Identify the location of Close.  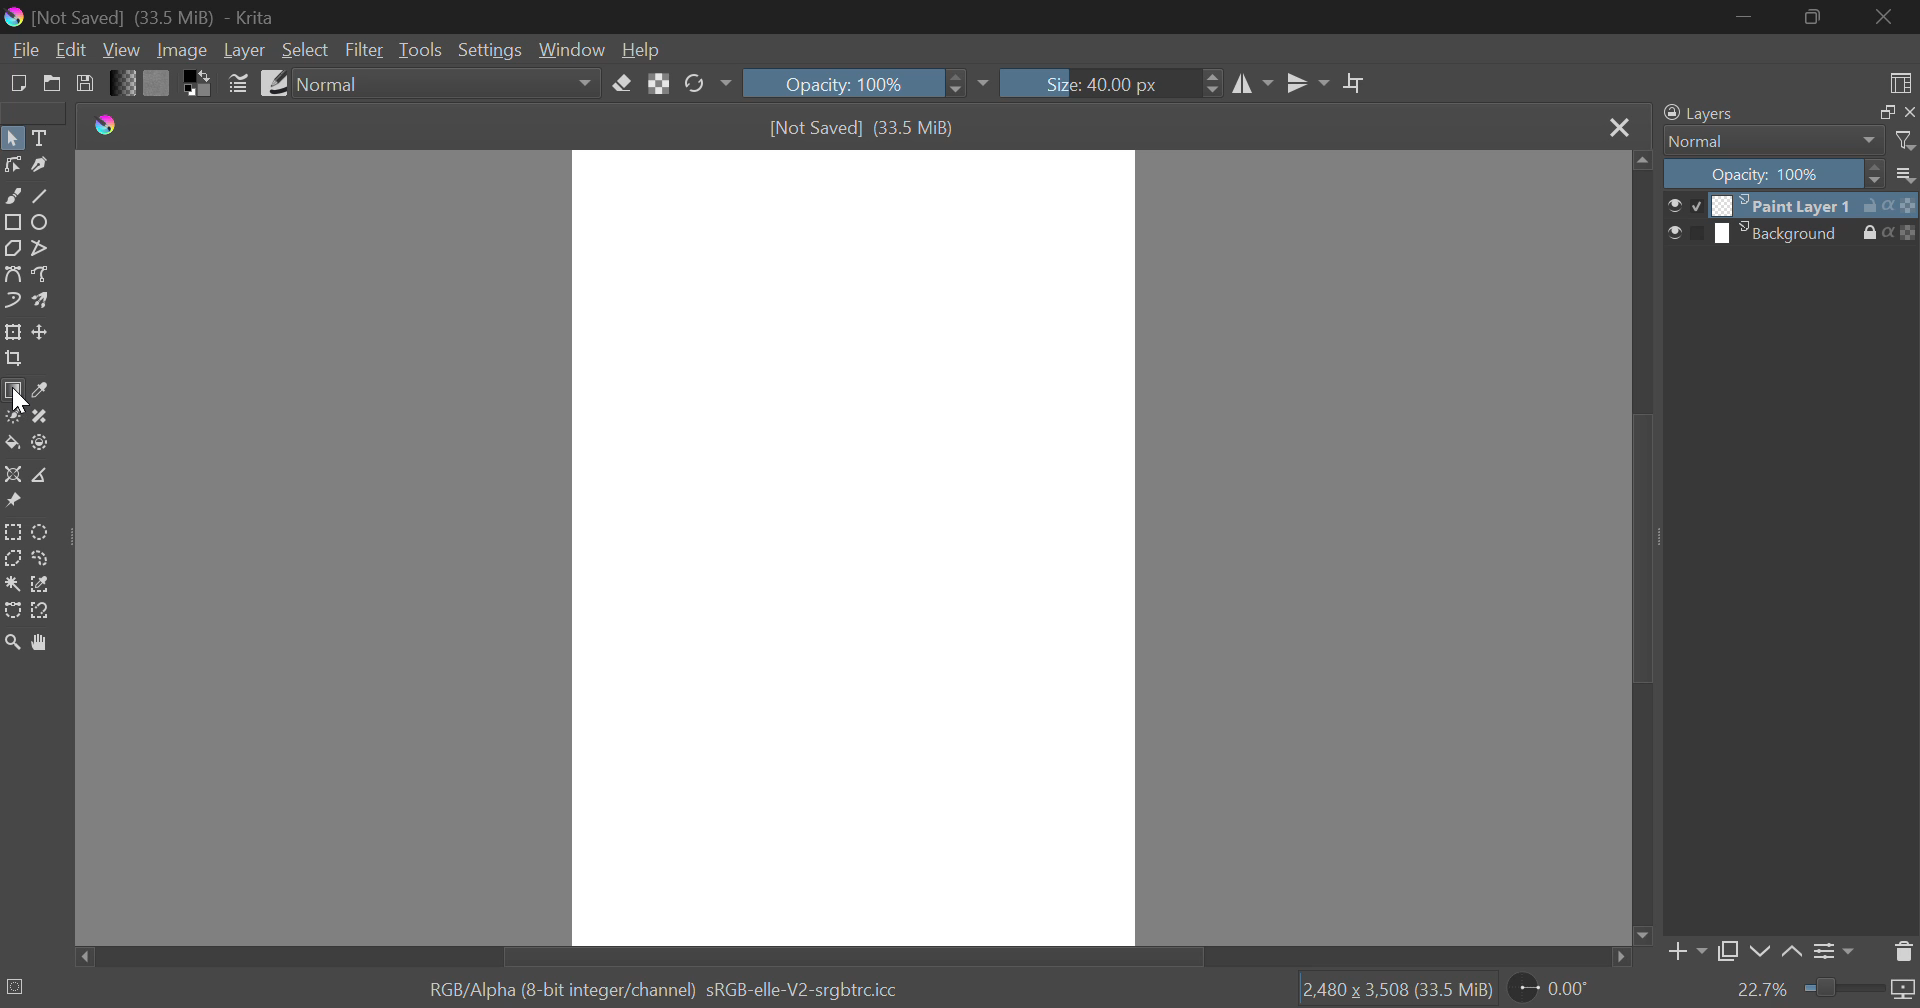
(1618, 127).